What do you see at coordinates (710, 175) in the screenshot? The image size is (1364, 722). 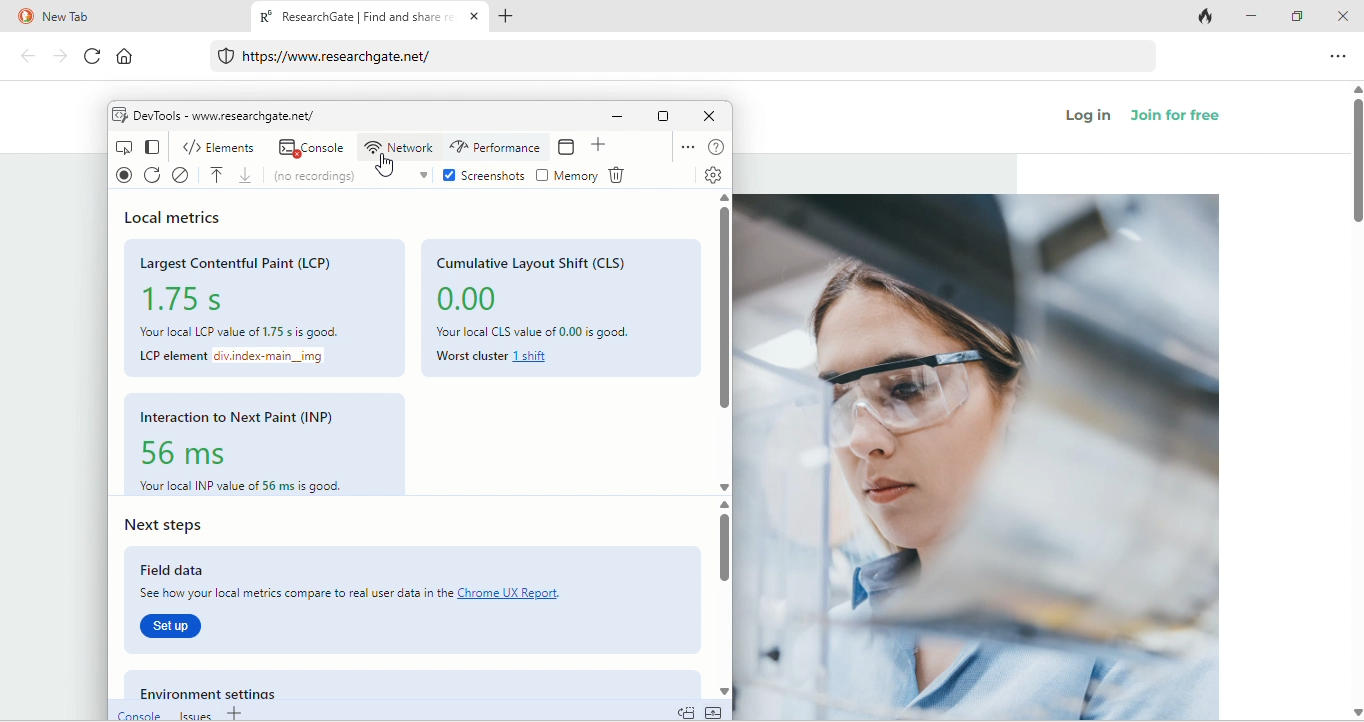 I see `settings` at bounding box center [710, 175].